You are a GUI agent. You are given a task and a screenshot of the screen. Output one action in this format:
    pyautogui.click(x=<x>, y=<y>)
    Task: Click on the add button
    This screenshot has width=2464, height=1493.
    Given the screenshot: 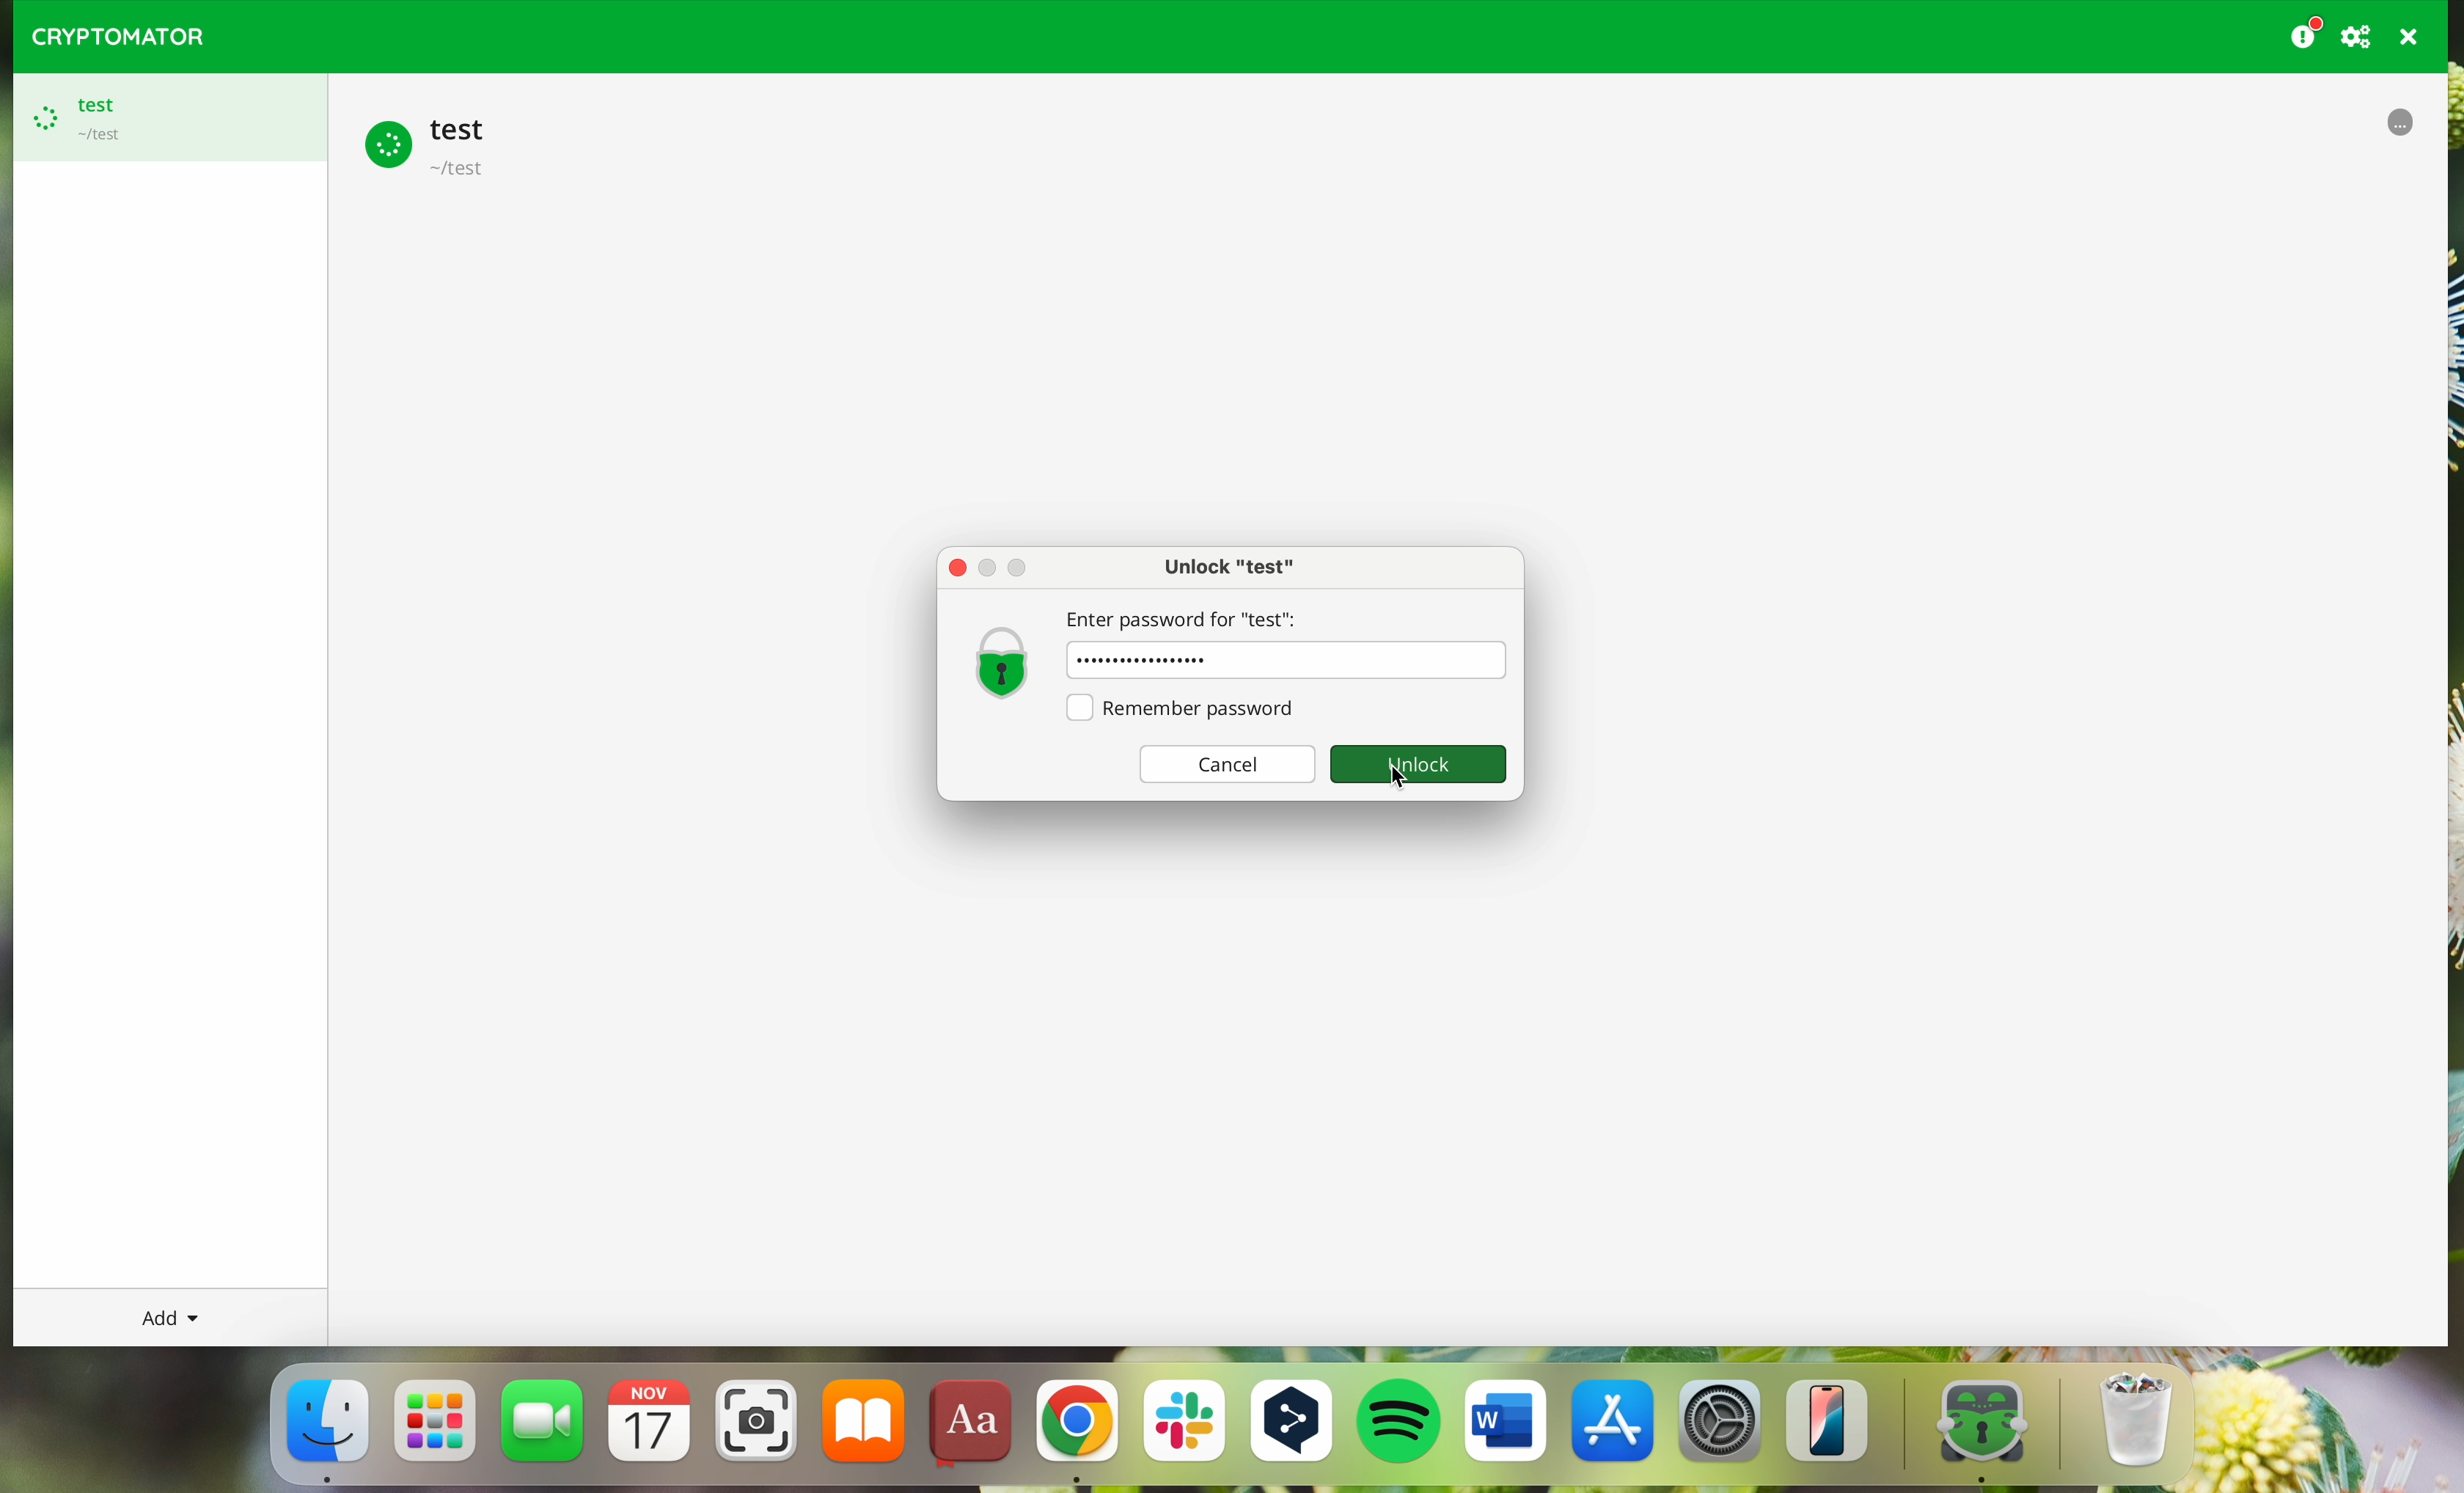 What is the action you would take?
    pyautogui.click(x=168, y=1317)
    